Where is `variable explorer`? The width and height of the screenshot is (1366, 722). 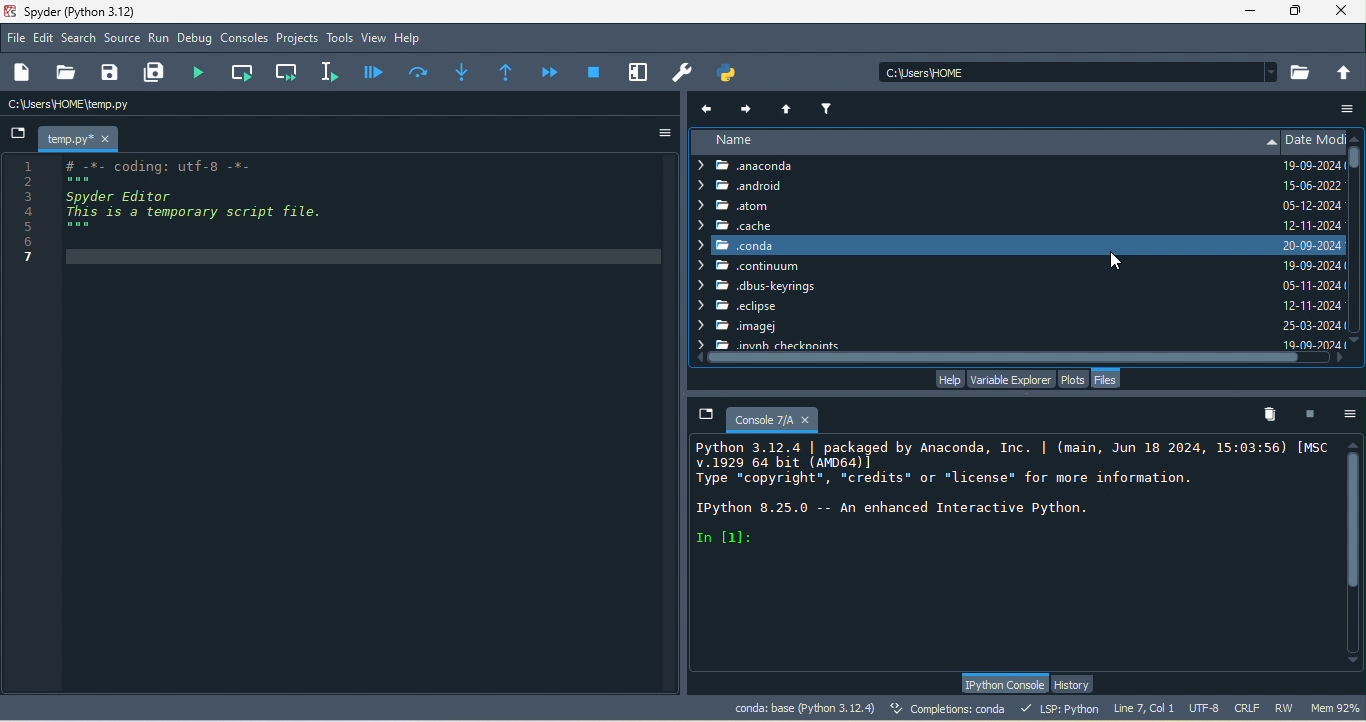 variable explorer is located at coordinates (1010, 378).